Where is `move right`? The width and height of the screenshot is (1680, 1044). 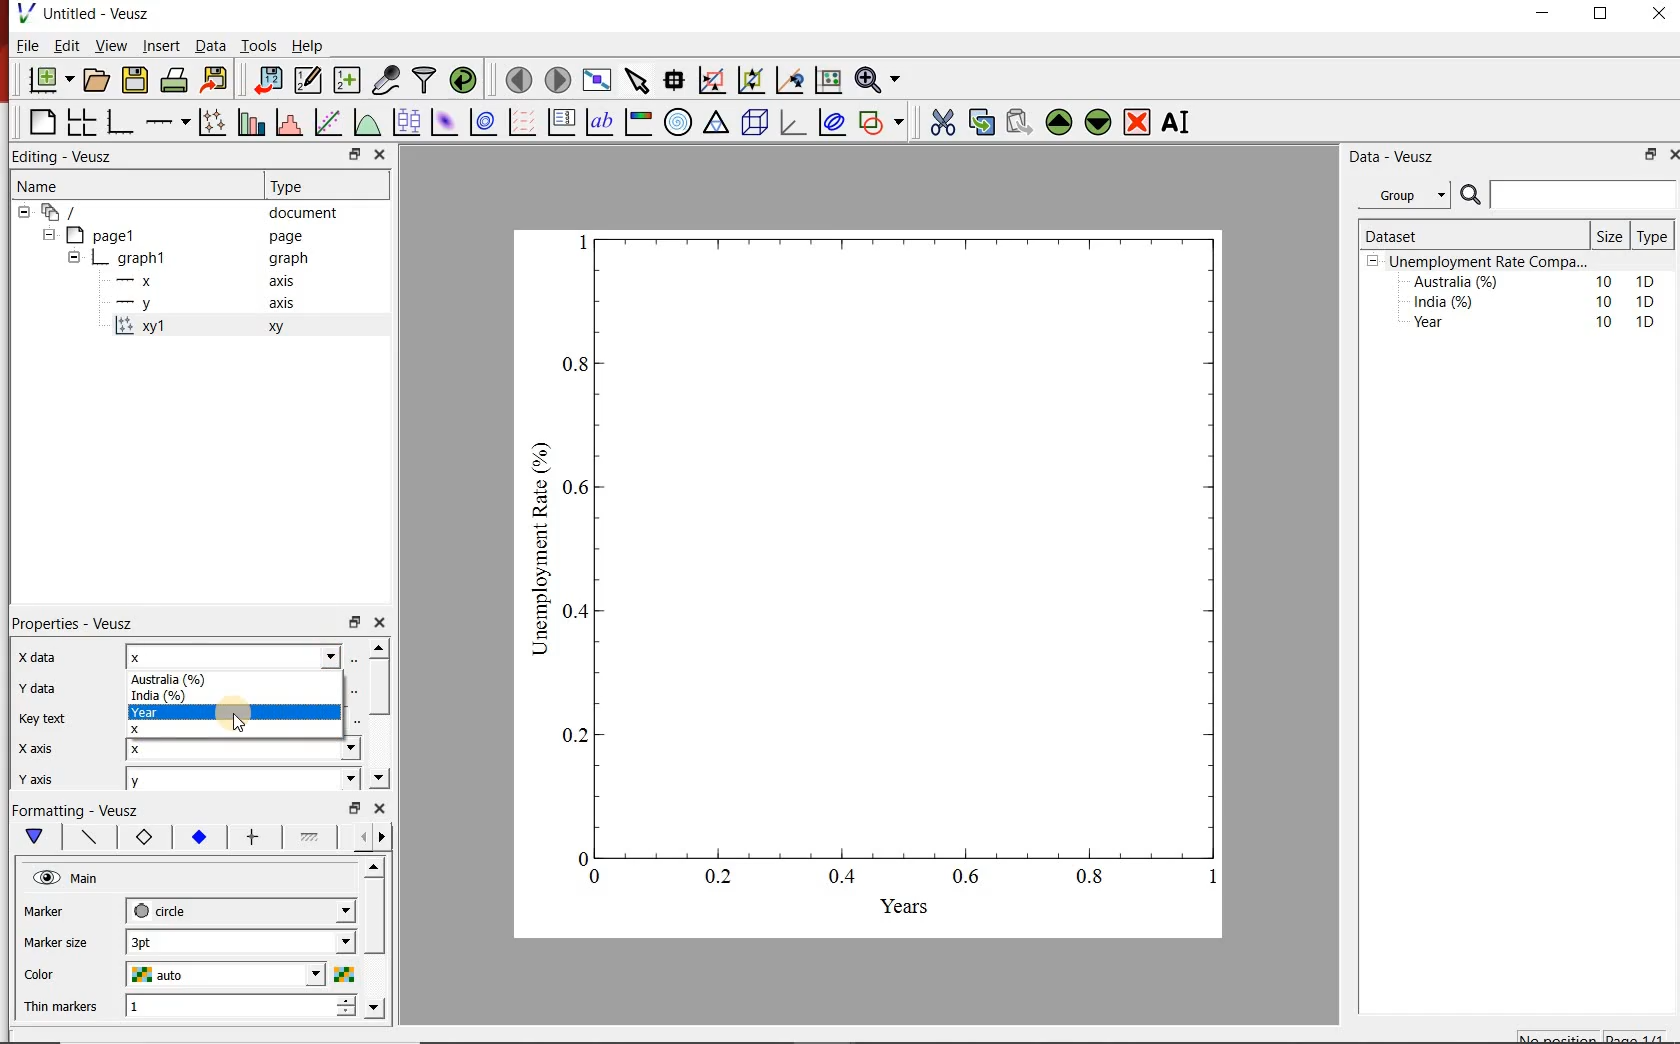 move right is located at coordinates (381, 837).